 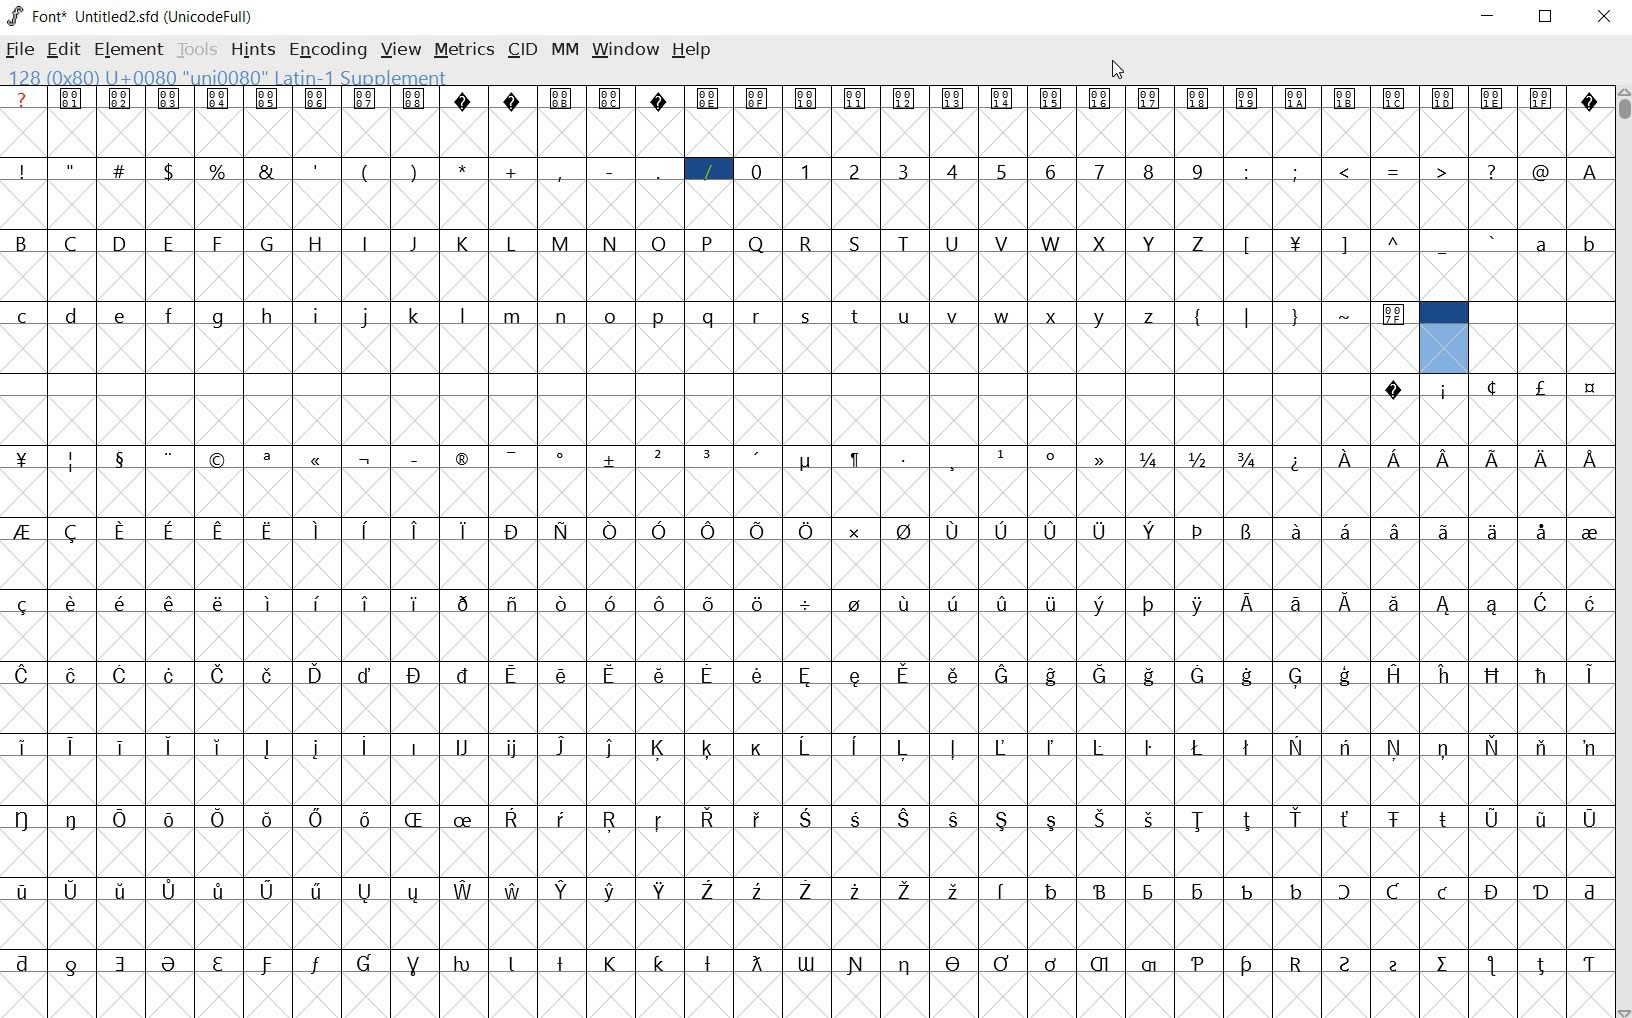 I want to click on Symbol, so click(x=223, y=962).